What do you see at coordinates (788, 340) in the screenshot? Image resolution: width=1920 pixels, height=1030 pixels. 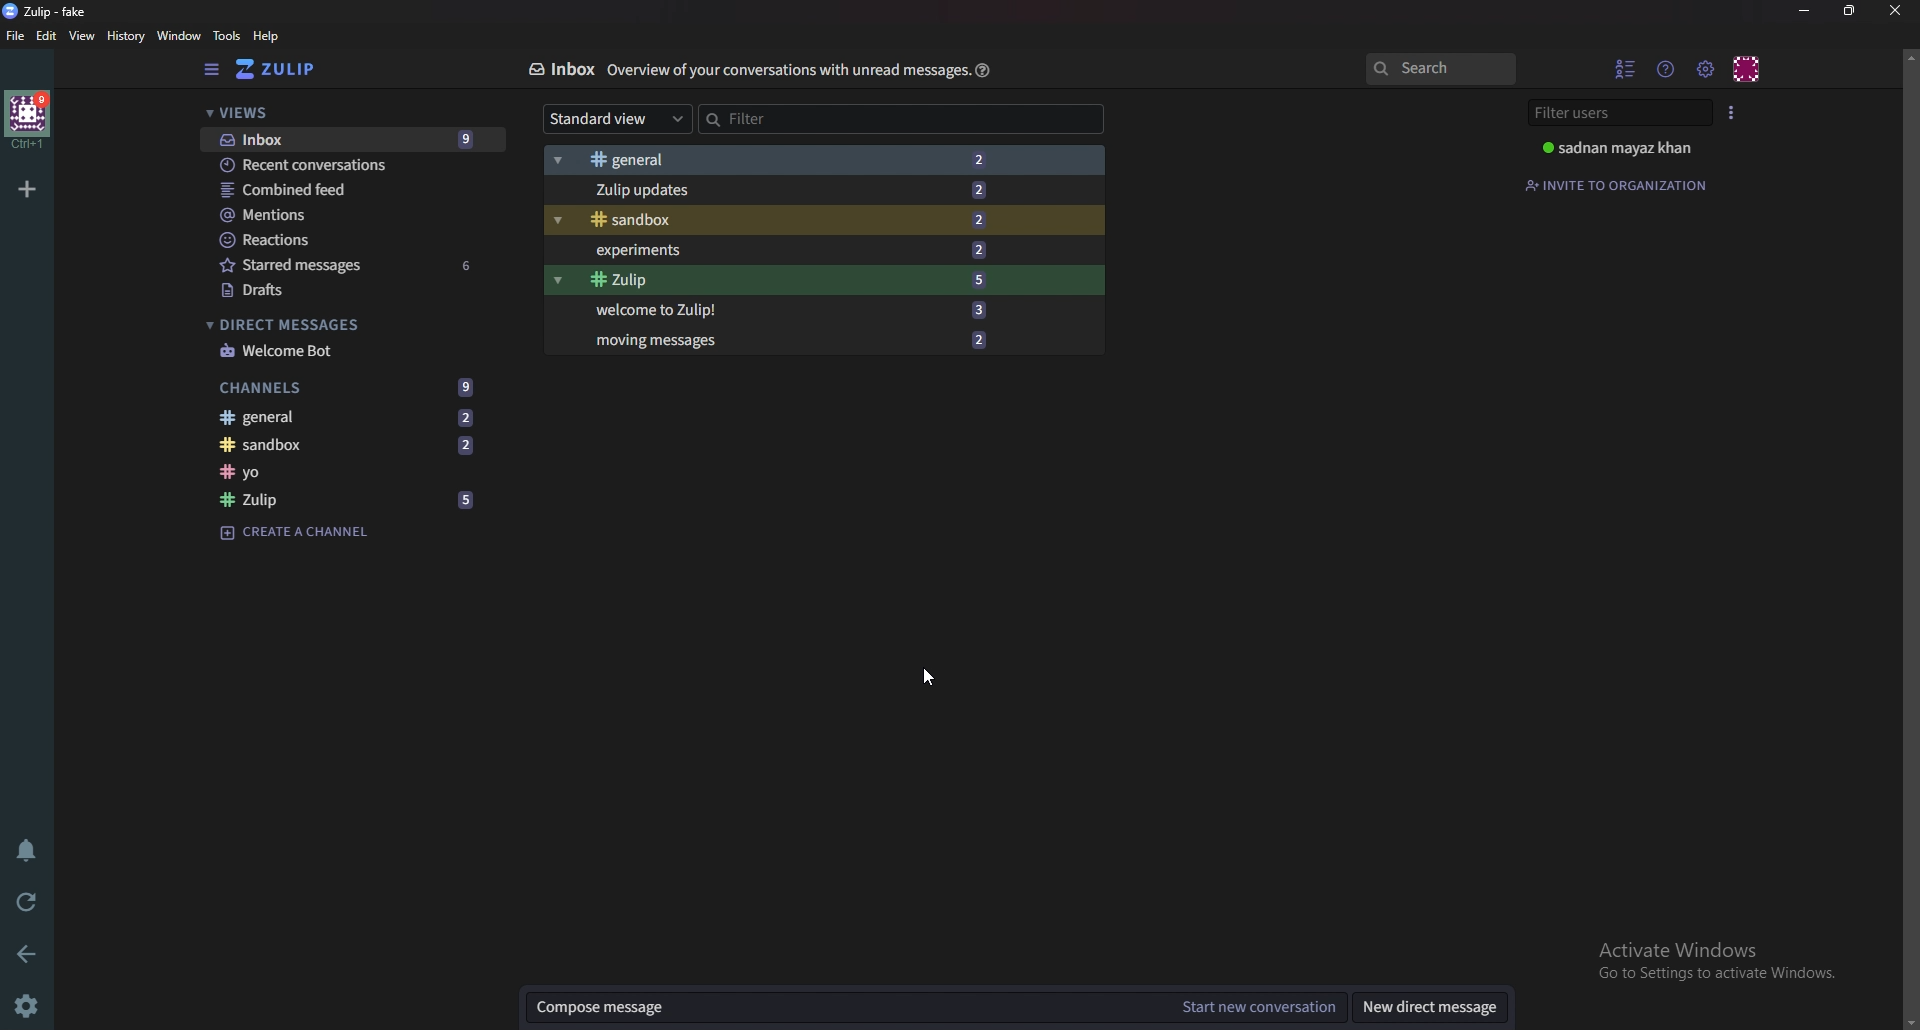 I see `moving messages` at bounding box center [788, 340].